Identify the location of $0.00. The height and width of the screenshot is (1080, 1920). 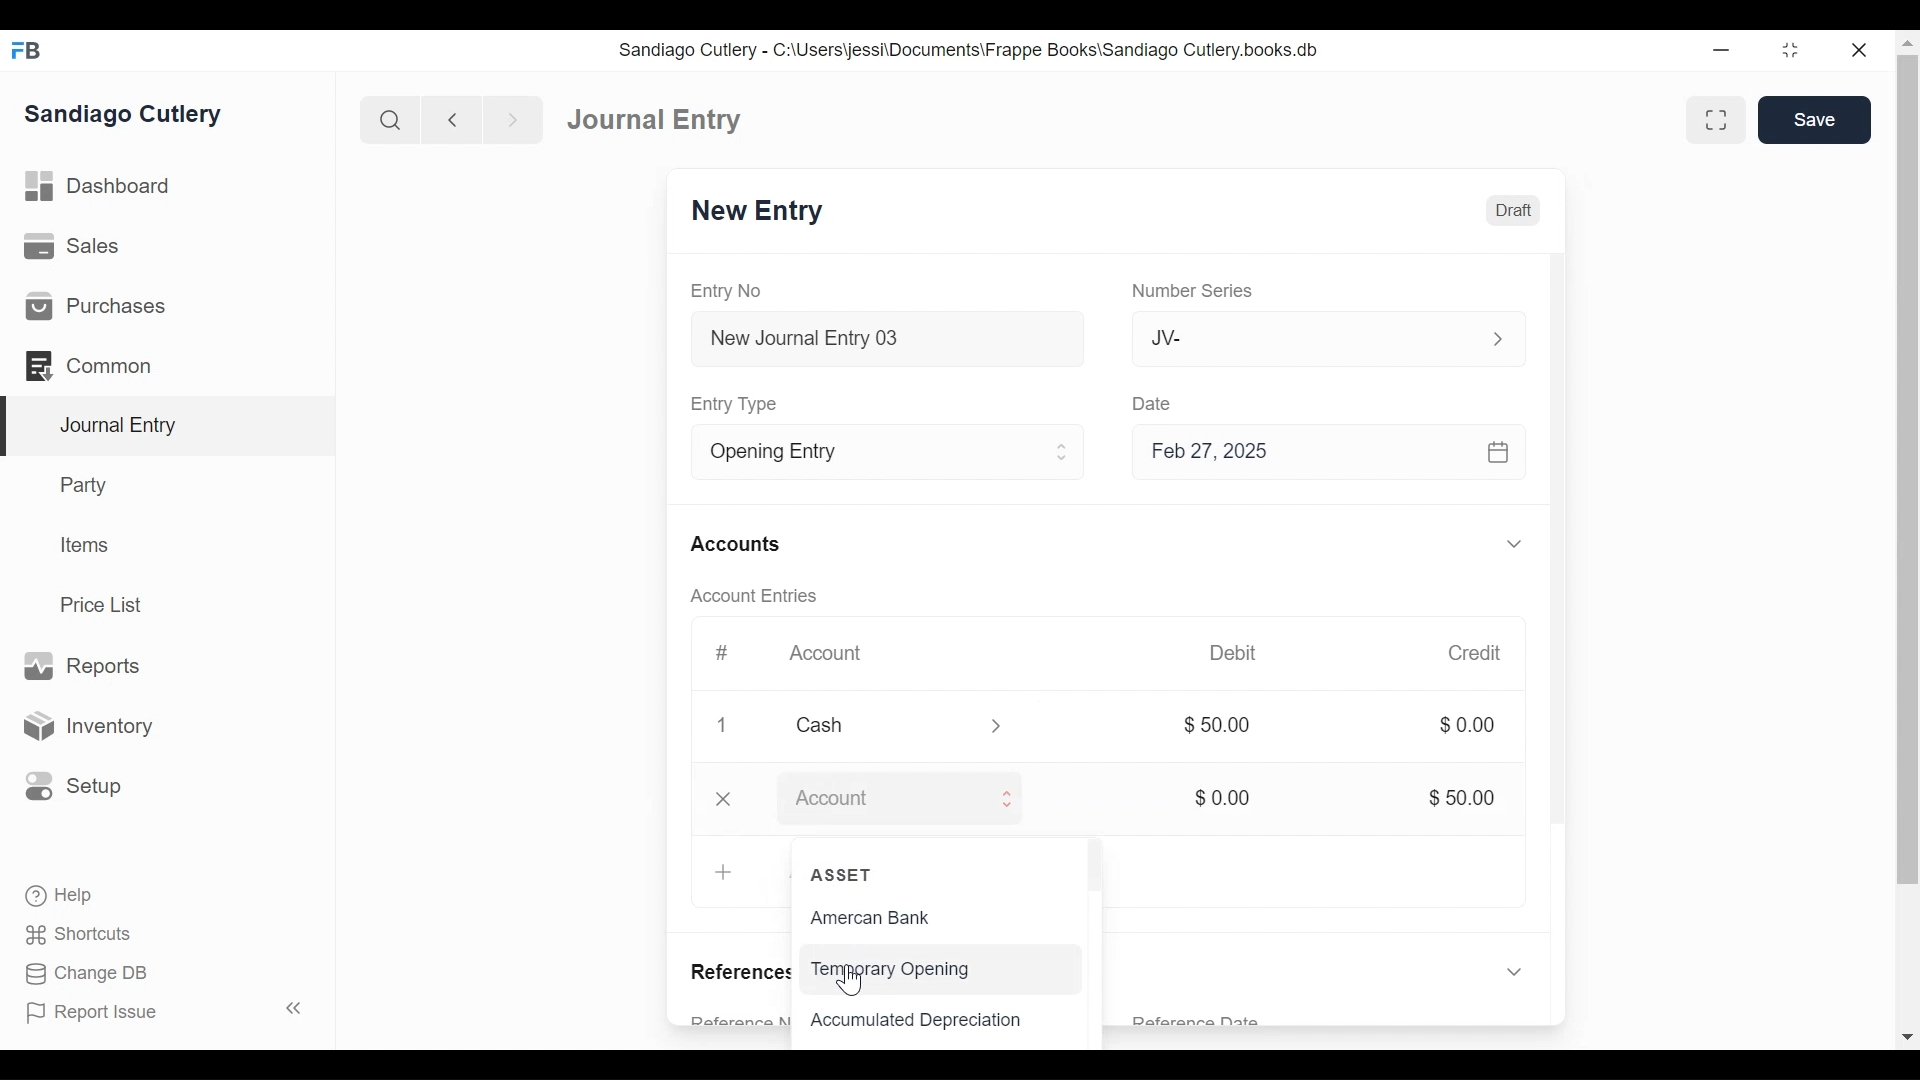
(1470, 725).